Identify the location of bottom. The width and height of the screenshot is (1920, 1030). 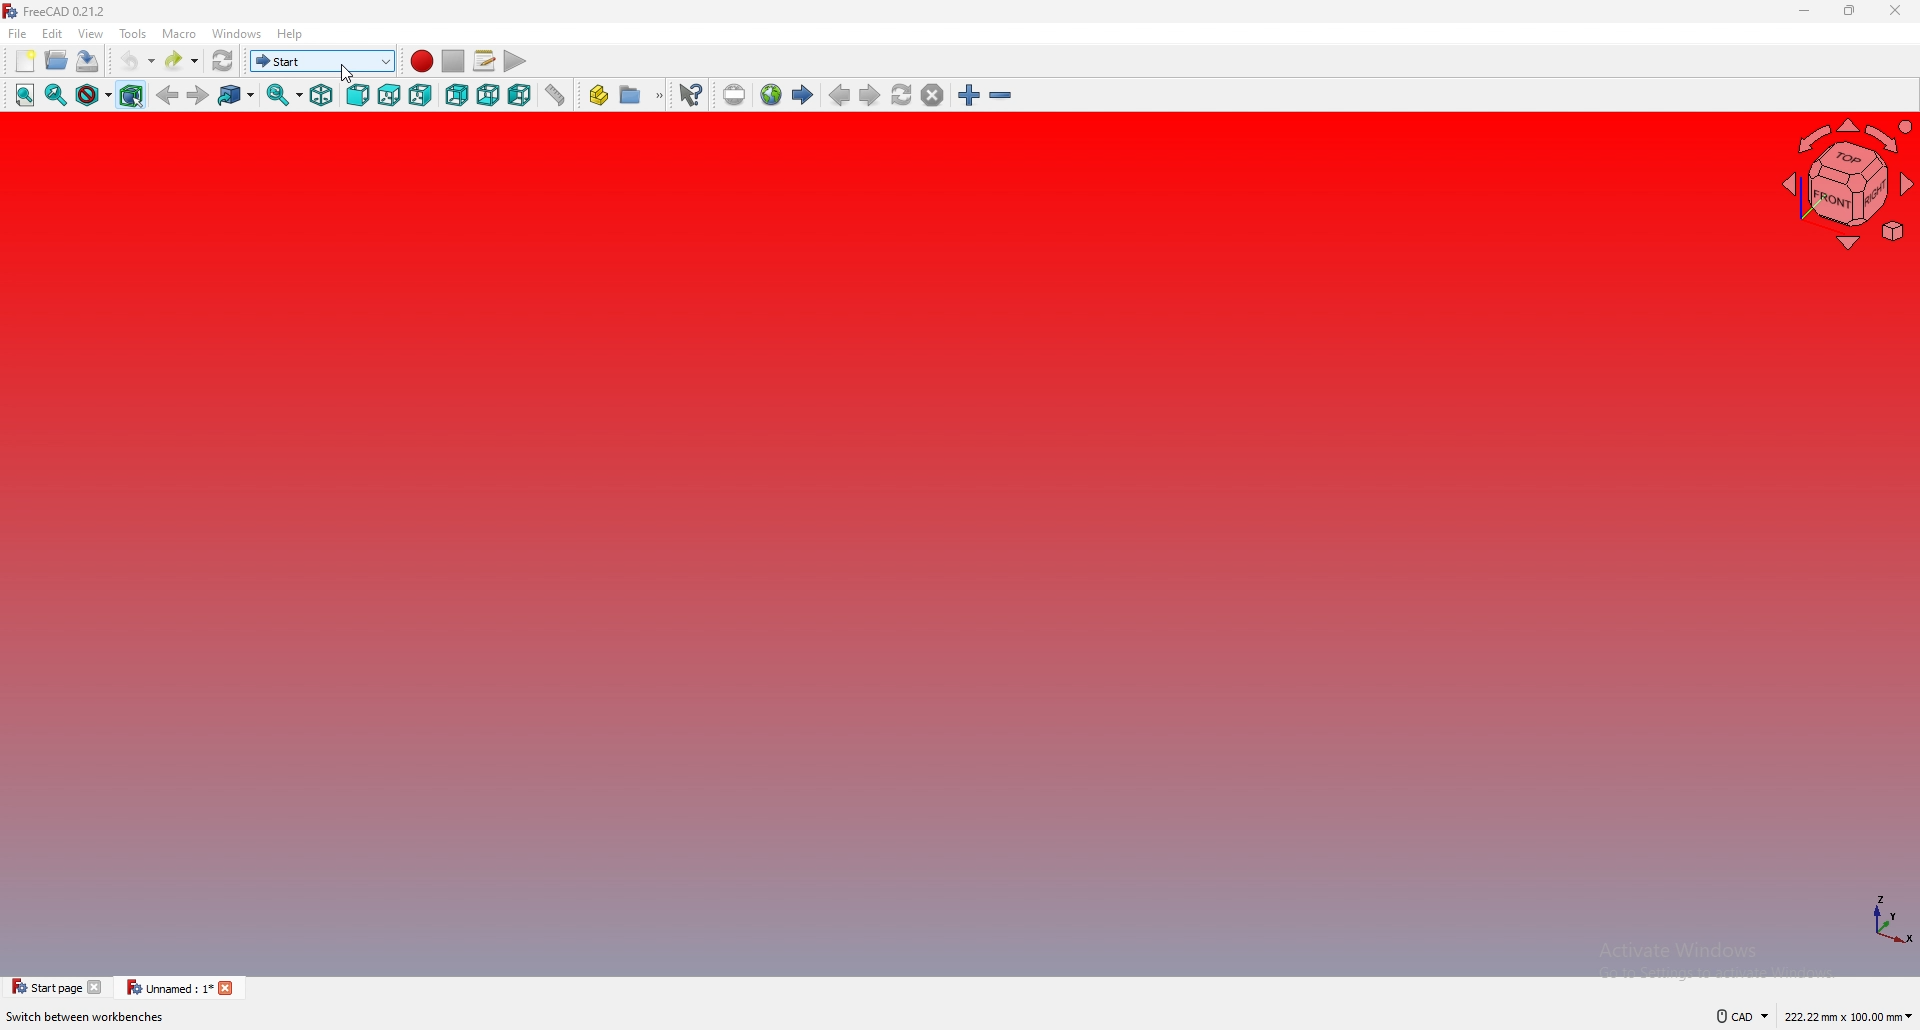
(488, 95).